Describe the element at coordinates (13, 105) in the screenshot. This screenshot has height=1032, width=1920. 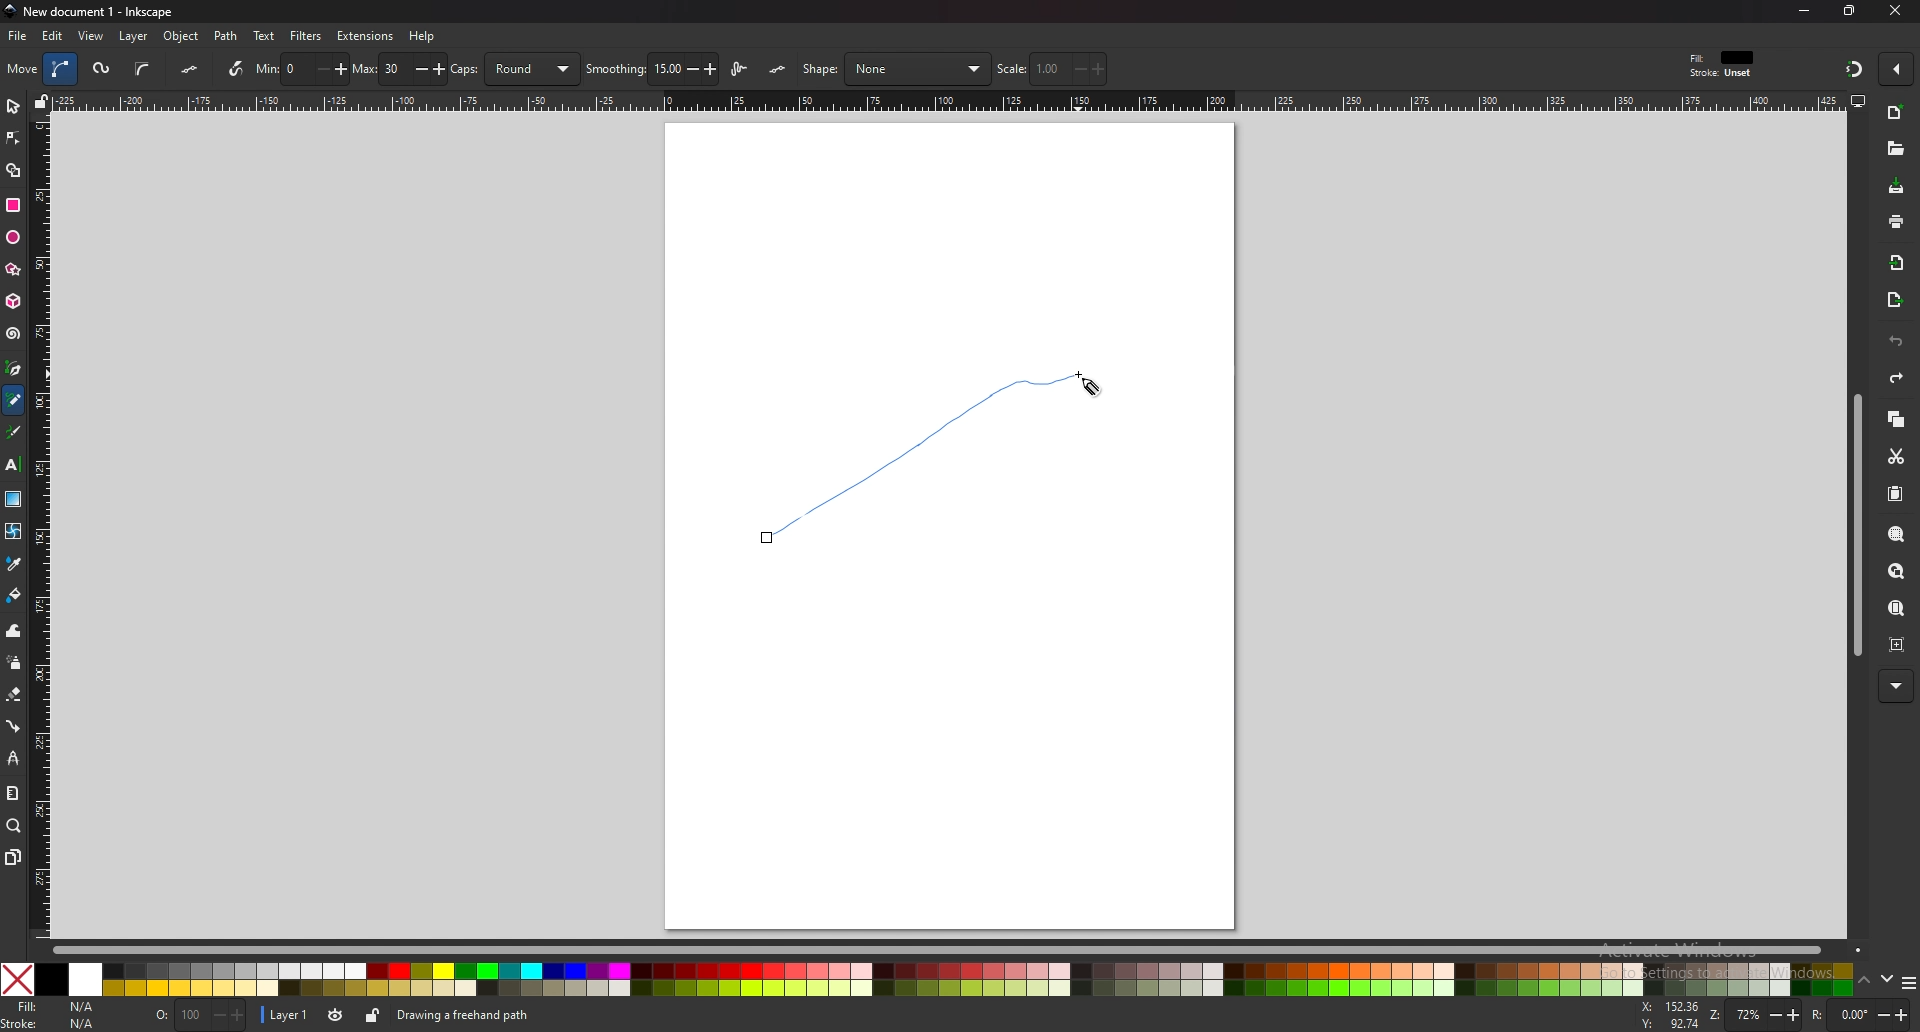
I see `selector` at that location.